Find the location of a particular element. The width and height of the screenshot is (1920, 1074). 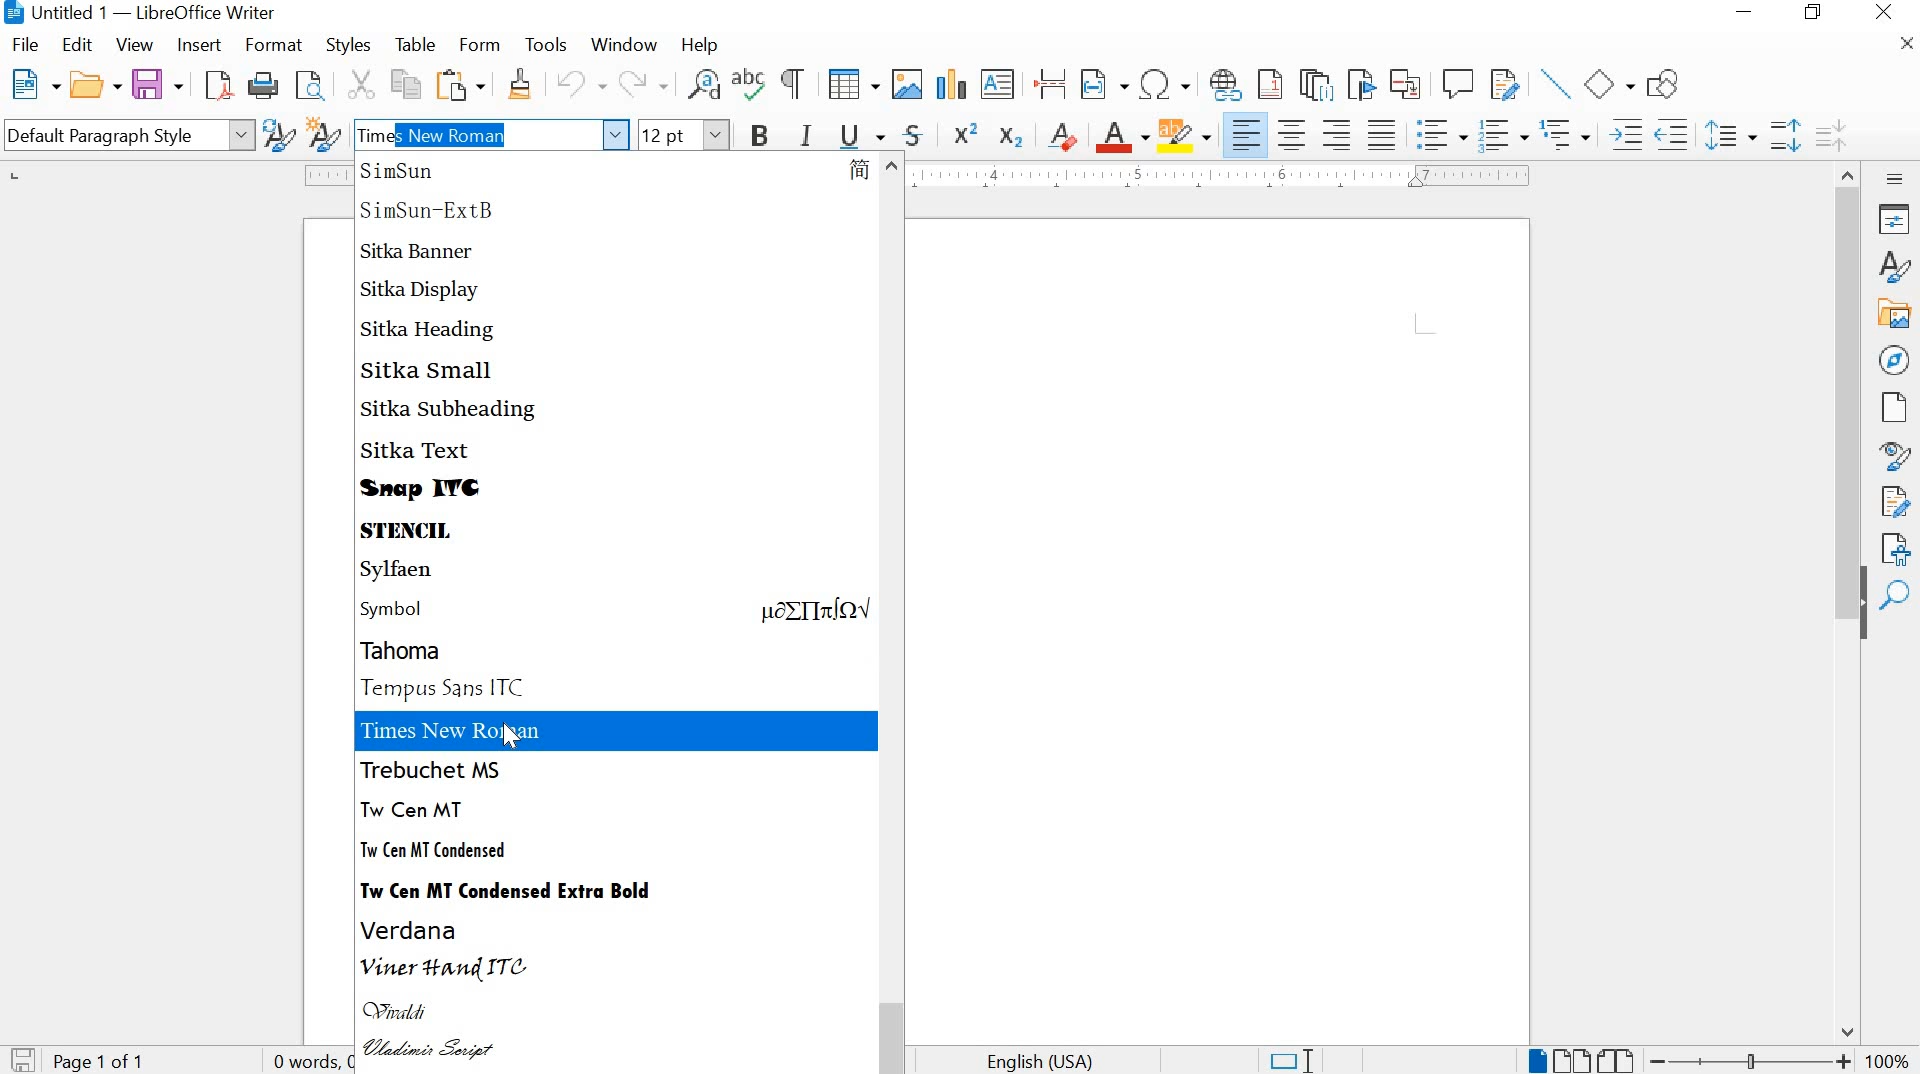

VINER HAND ITC is located at coordinates (449, 967).